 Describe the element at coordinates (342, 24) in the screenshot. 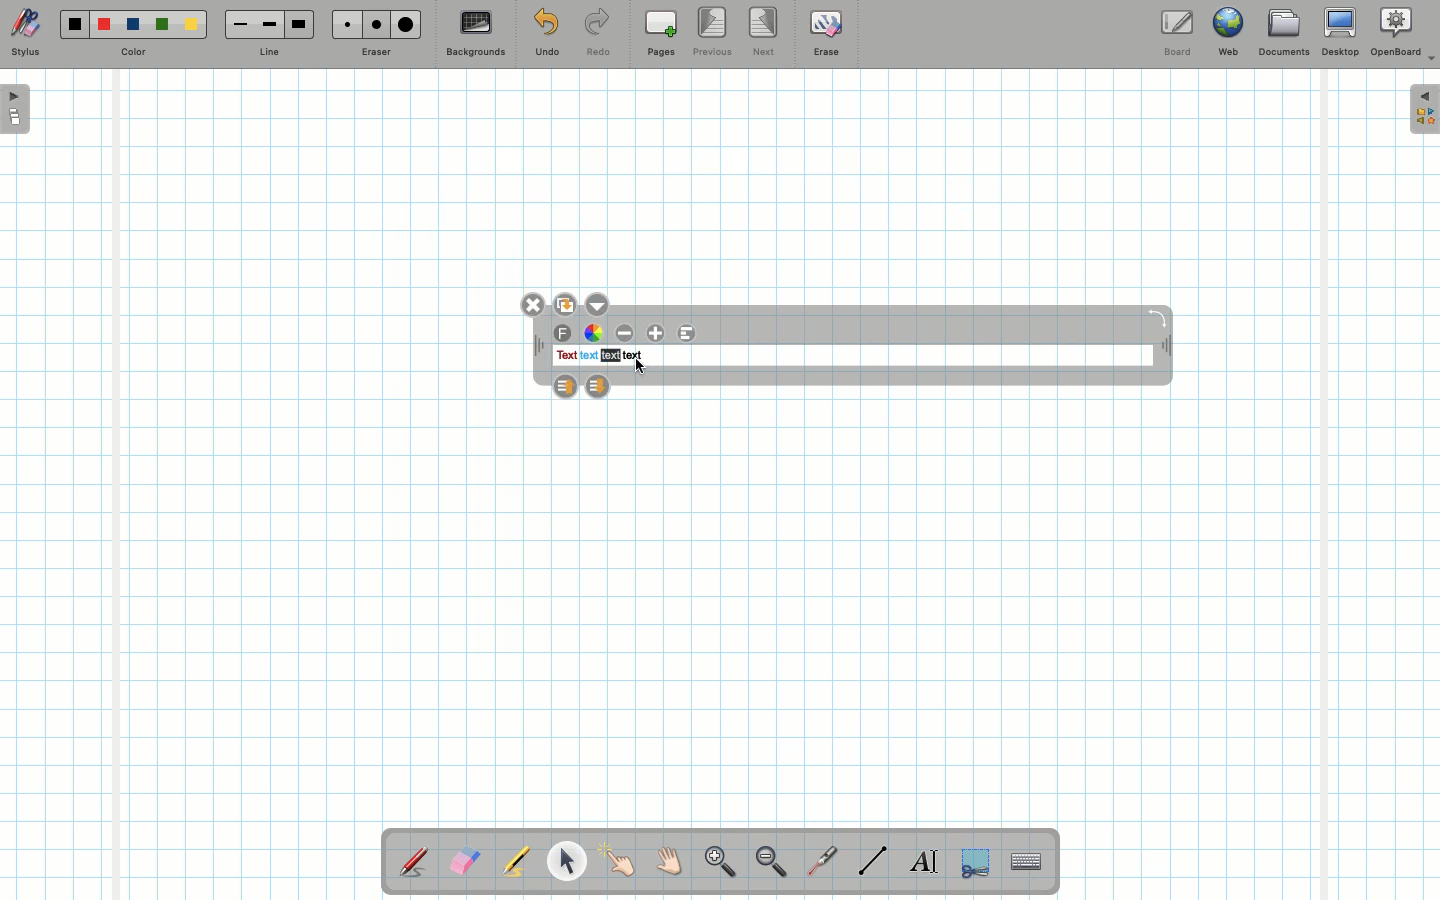

I see `Small eraser` at that location.